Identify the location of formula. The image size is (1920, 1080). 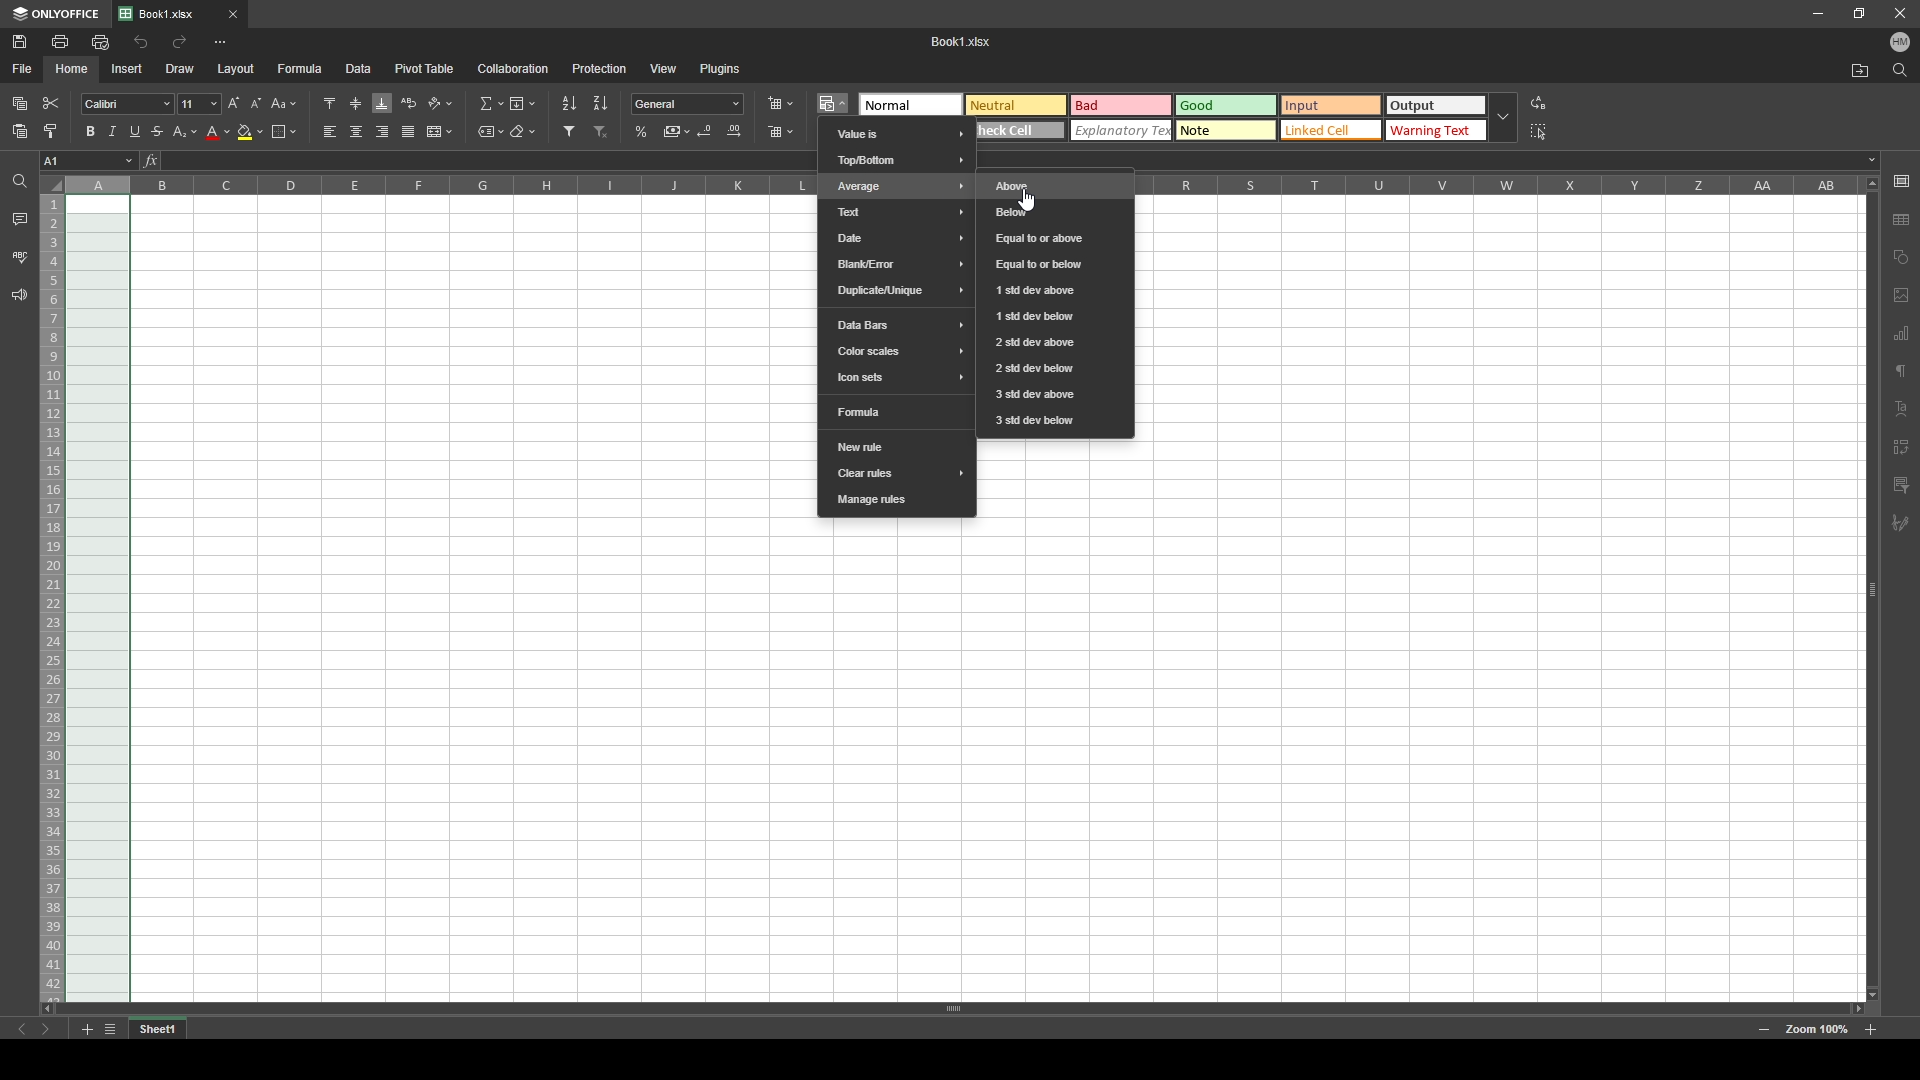
(899, 413).